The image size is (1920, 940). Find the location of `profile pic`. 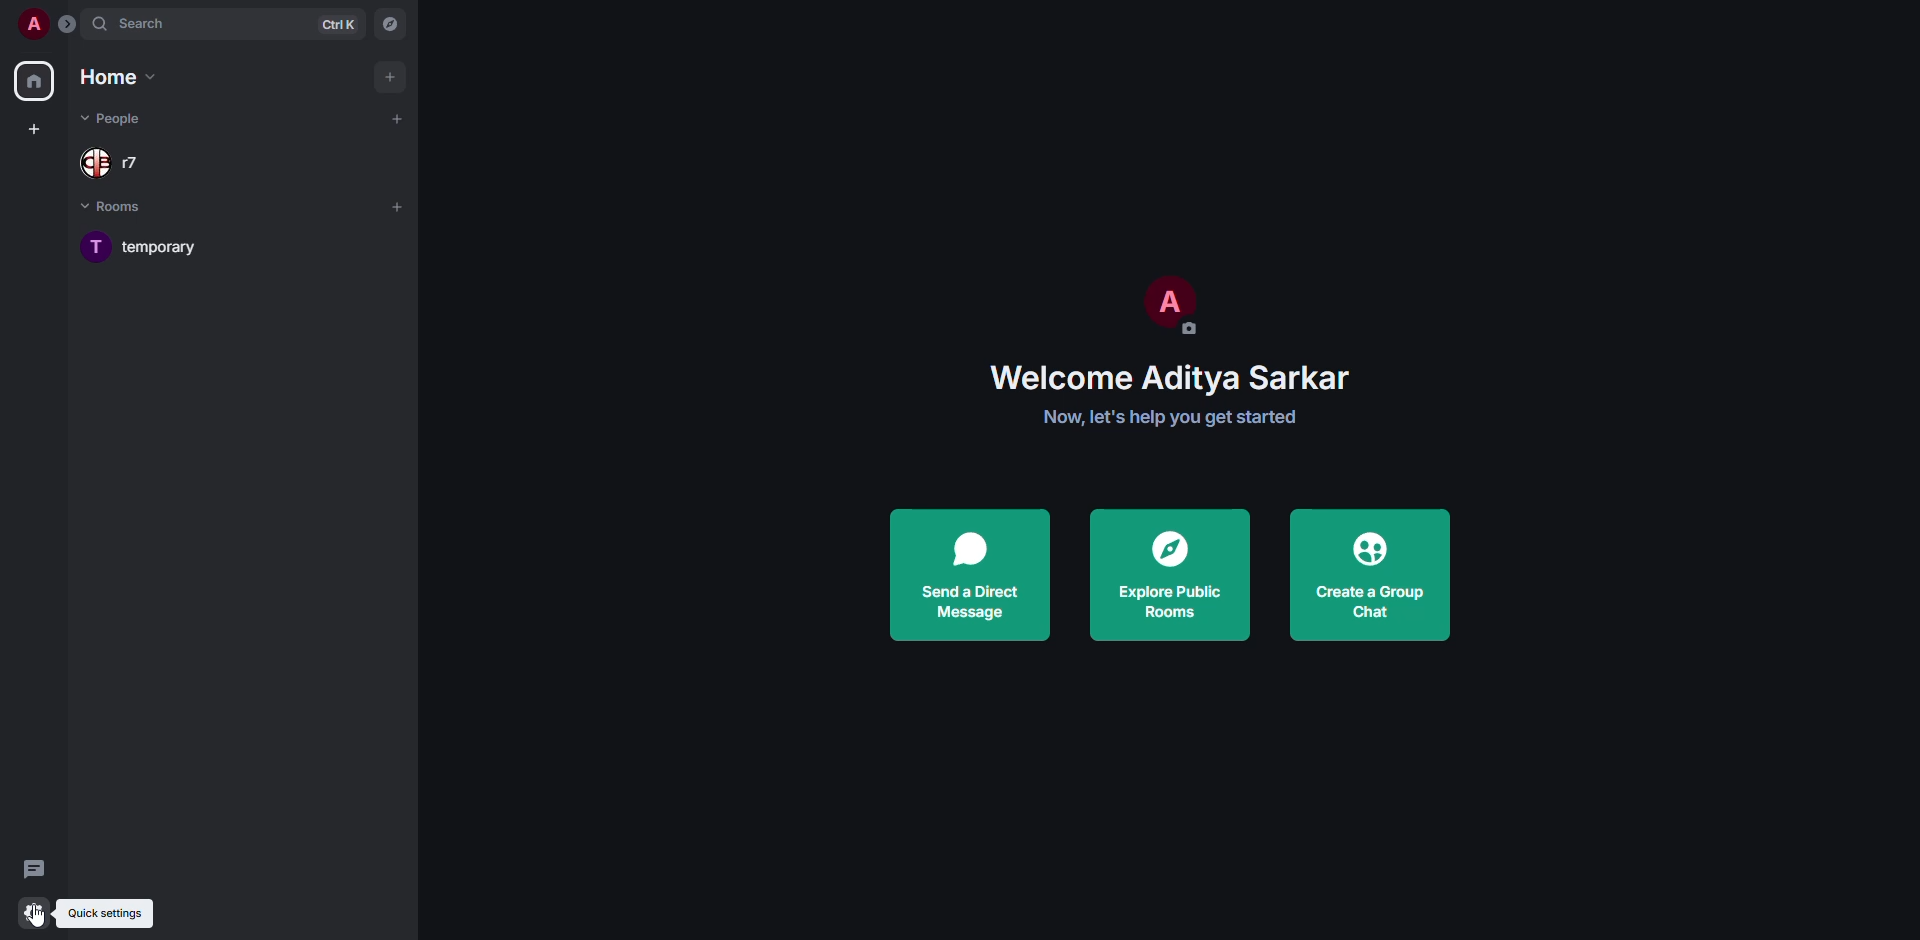

profile pic is located at coordinates (1166, 305).